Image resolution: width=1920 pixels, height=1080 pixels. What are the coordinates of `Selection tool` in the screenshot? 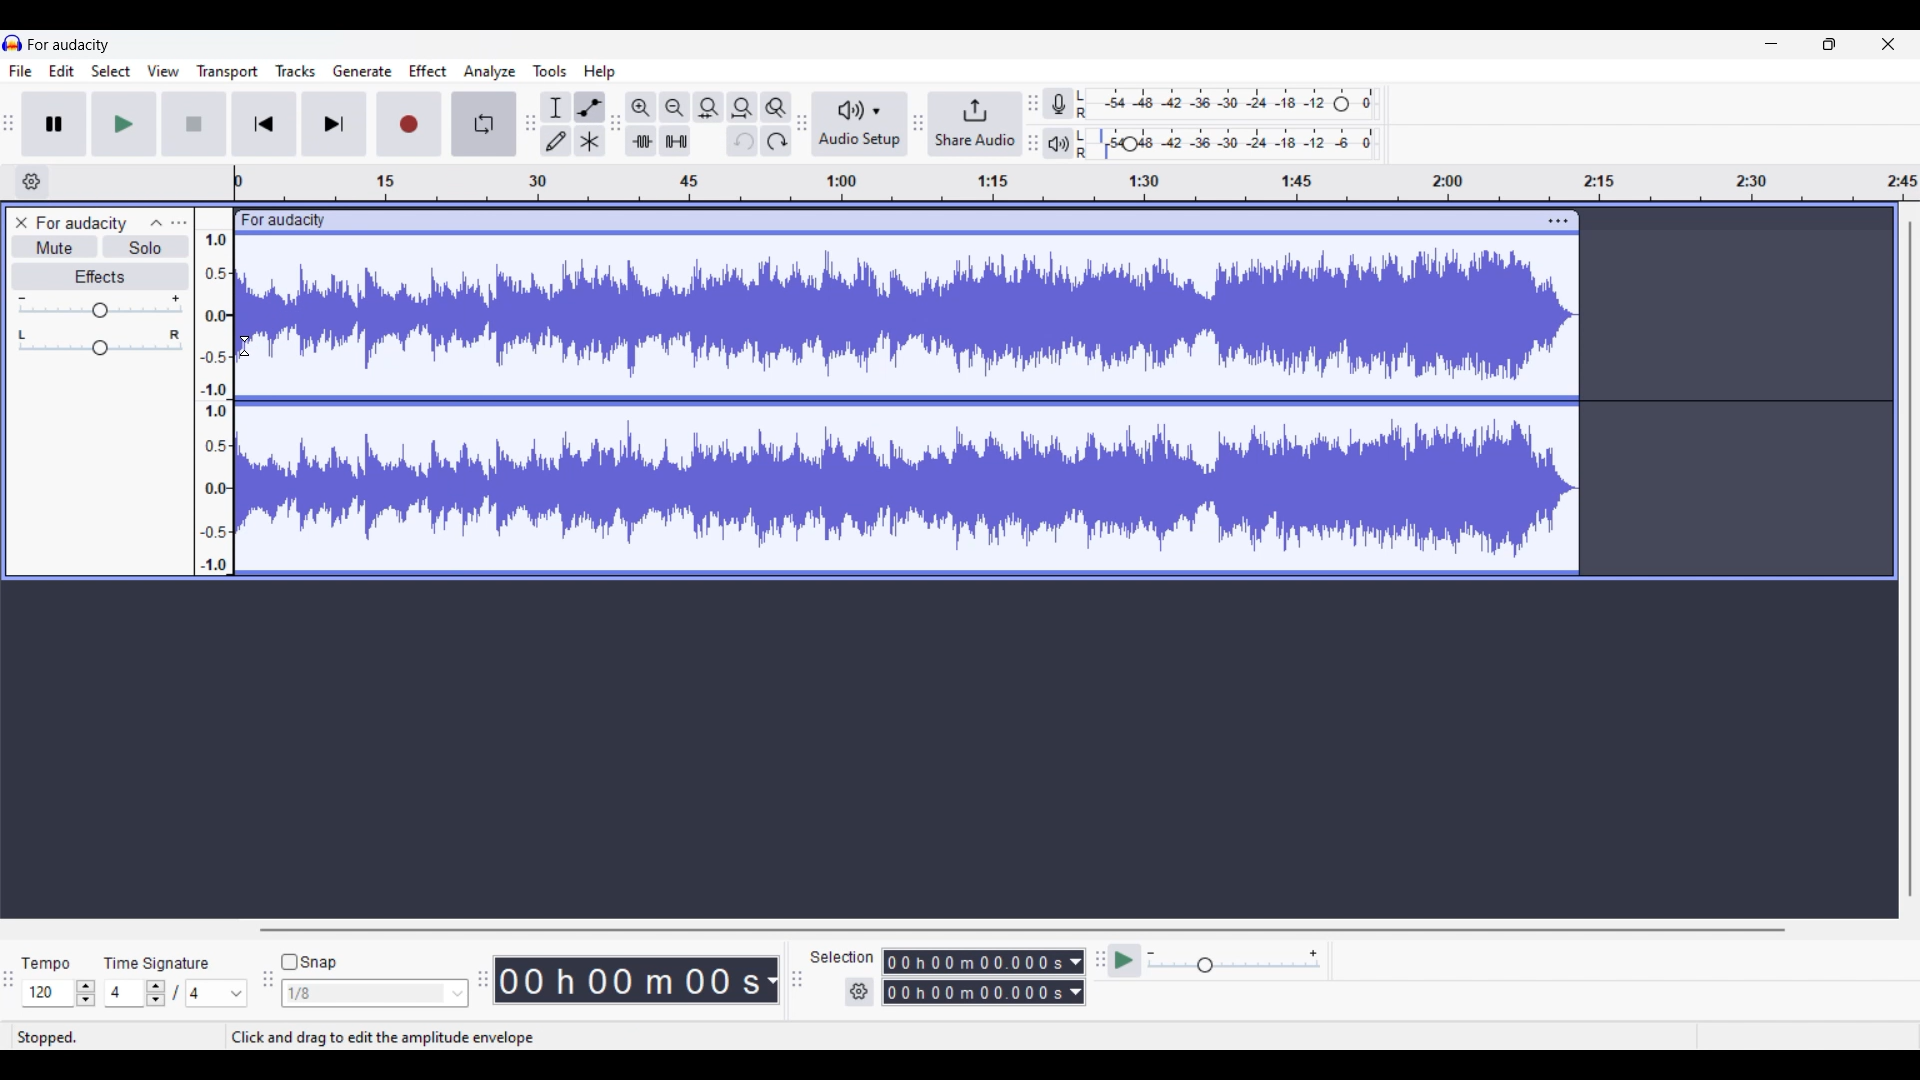 It's located at (556, 108).